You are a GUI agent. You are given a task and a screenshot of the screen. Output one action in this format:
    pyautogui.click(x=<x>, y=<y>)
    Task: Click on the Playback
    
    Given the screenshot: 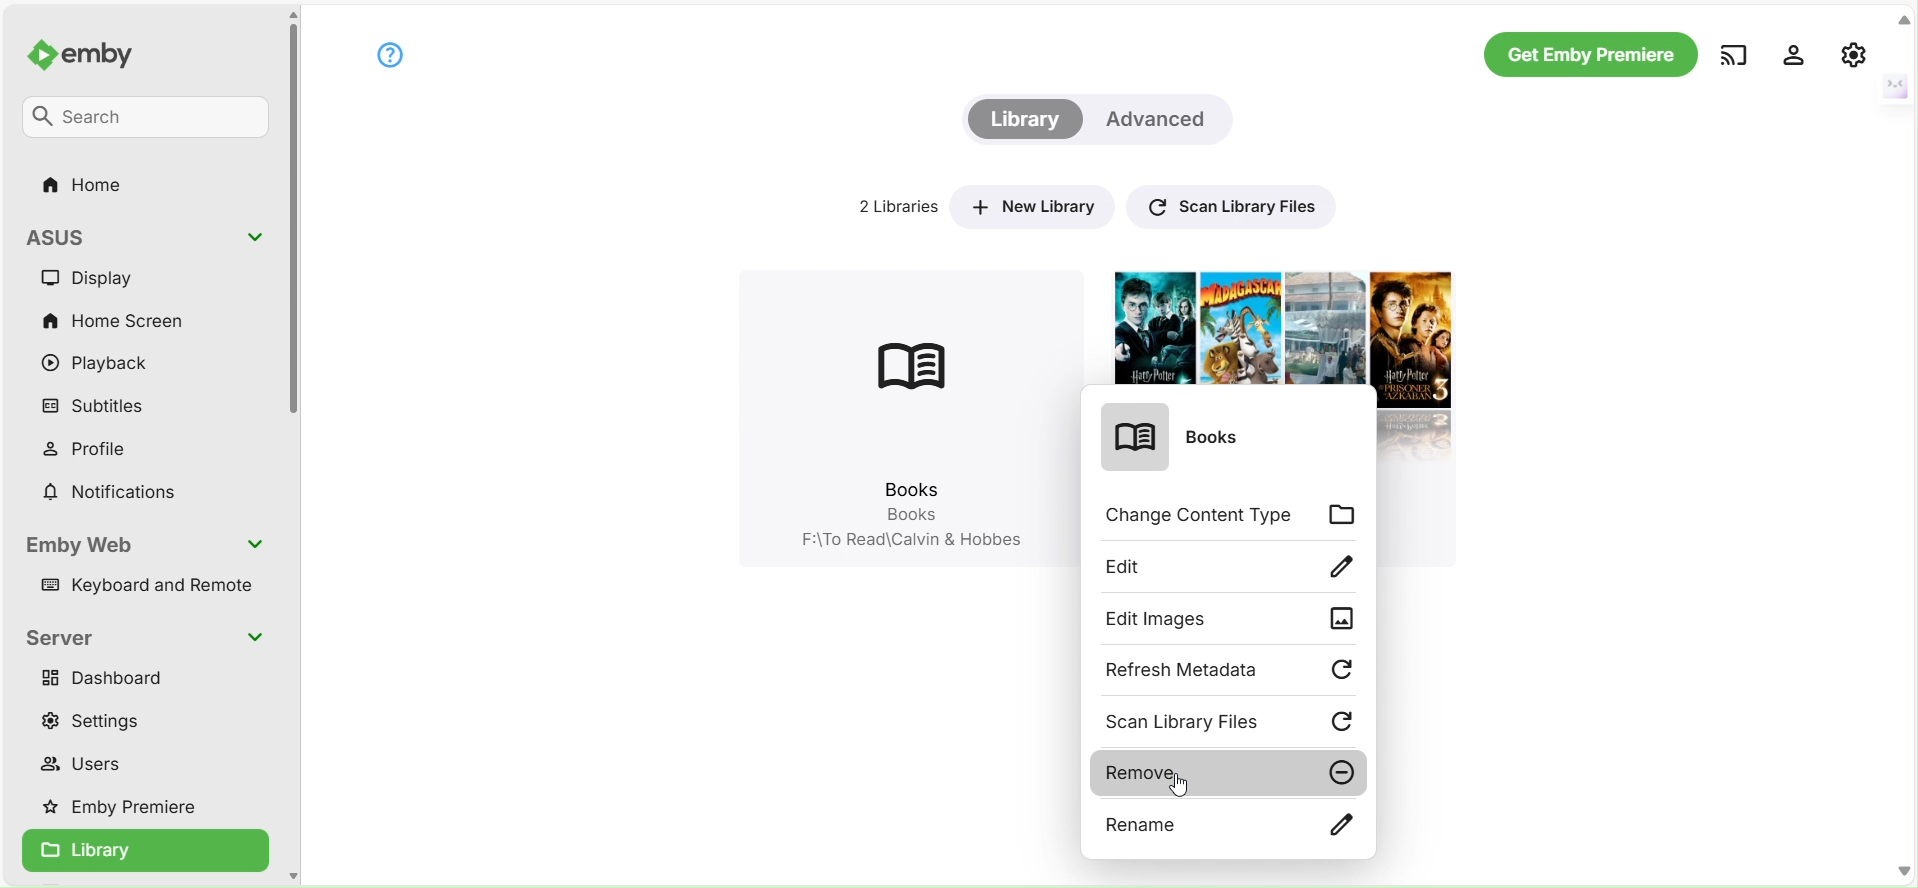 What is the action you would take?
    pyautogui.click(x=102, y=365)
    